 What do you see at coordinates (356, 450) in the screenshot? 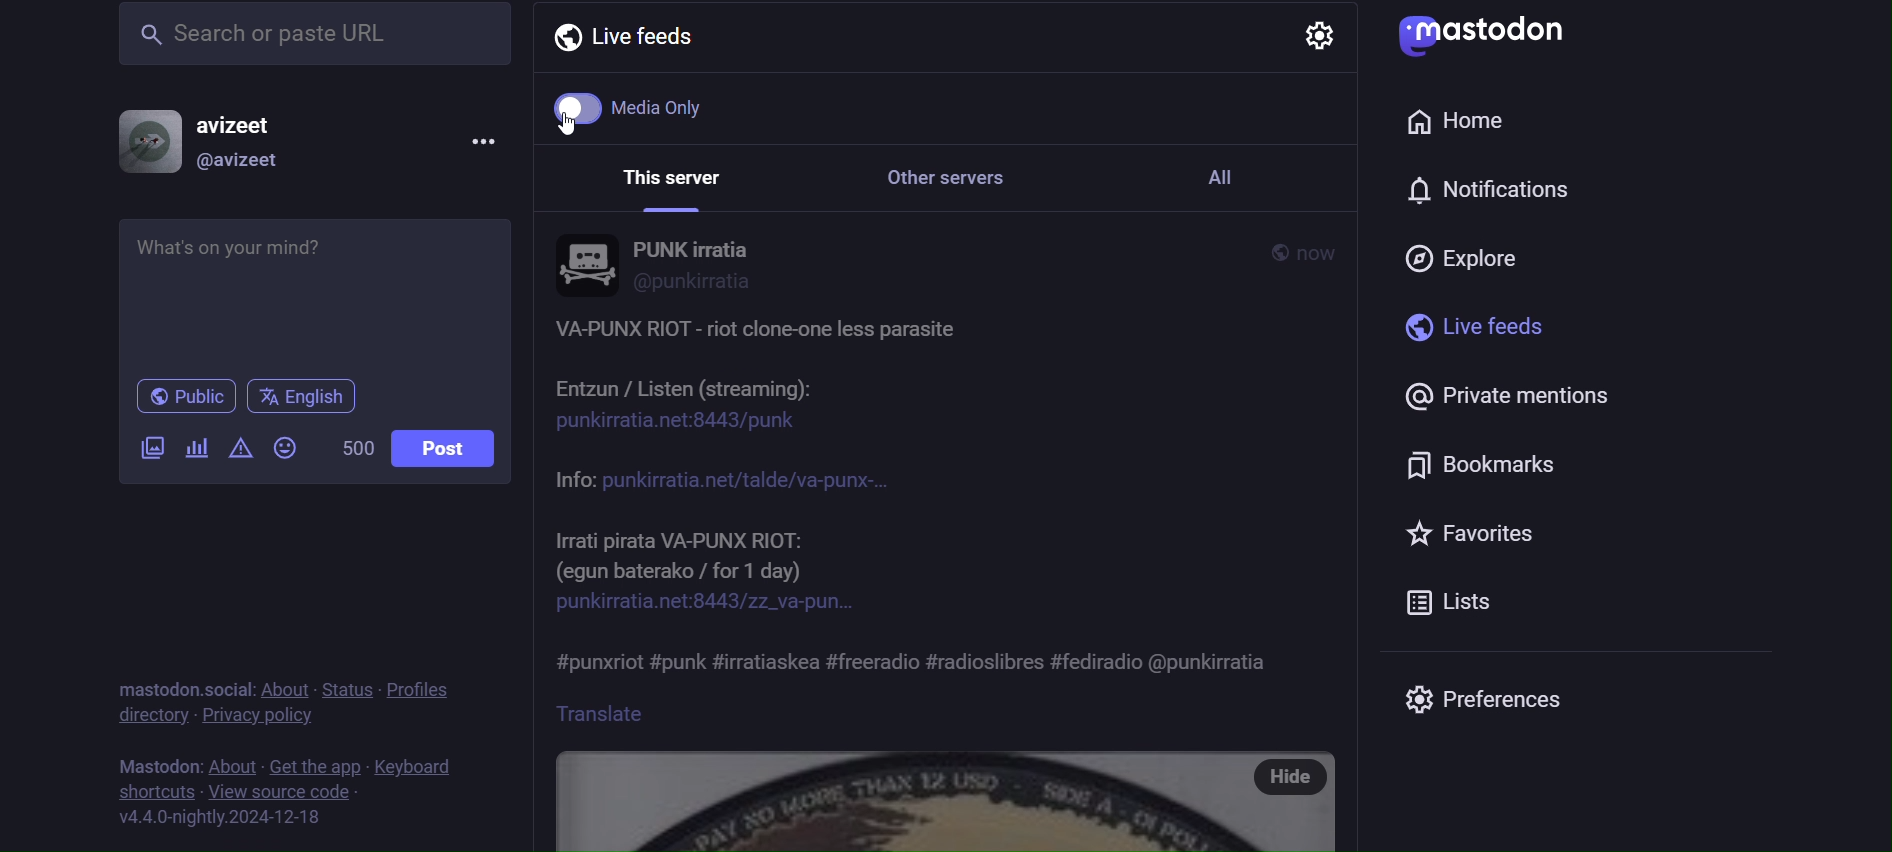
I see `500` at bounding box center [356, 450].